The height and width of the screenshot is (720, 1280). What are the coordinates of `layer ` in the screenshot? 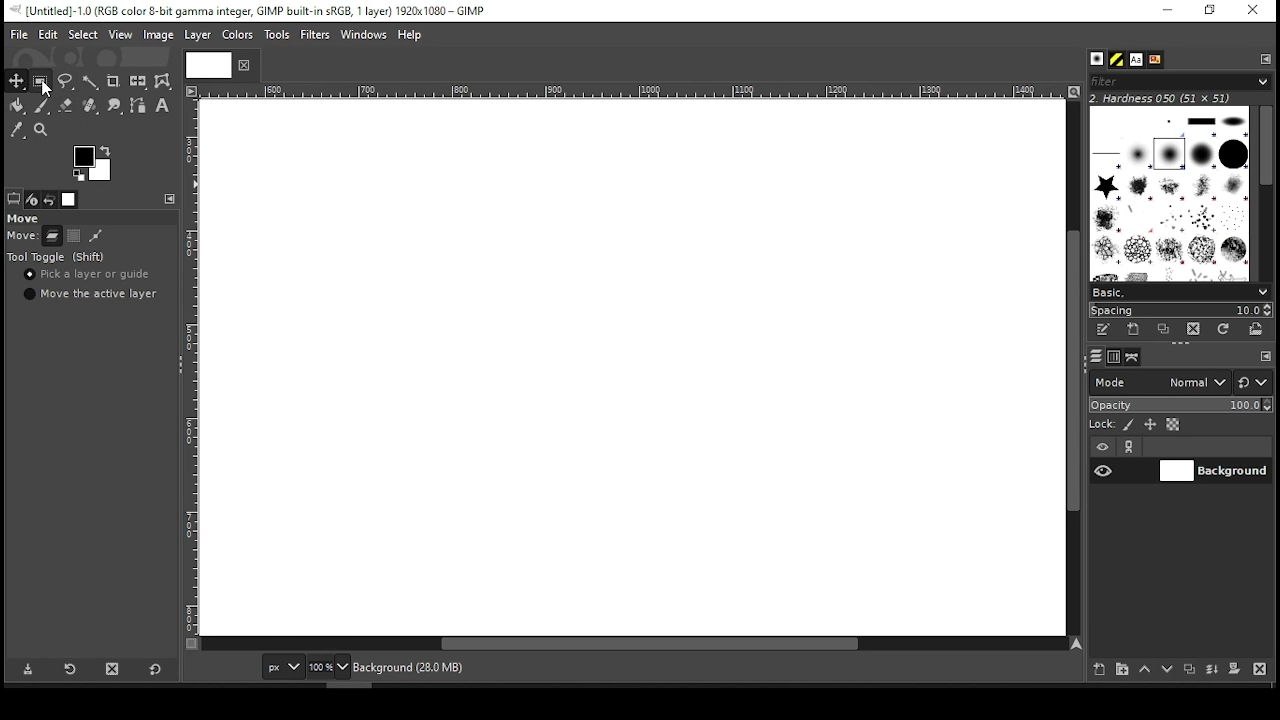 It's located at (1213, 471).